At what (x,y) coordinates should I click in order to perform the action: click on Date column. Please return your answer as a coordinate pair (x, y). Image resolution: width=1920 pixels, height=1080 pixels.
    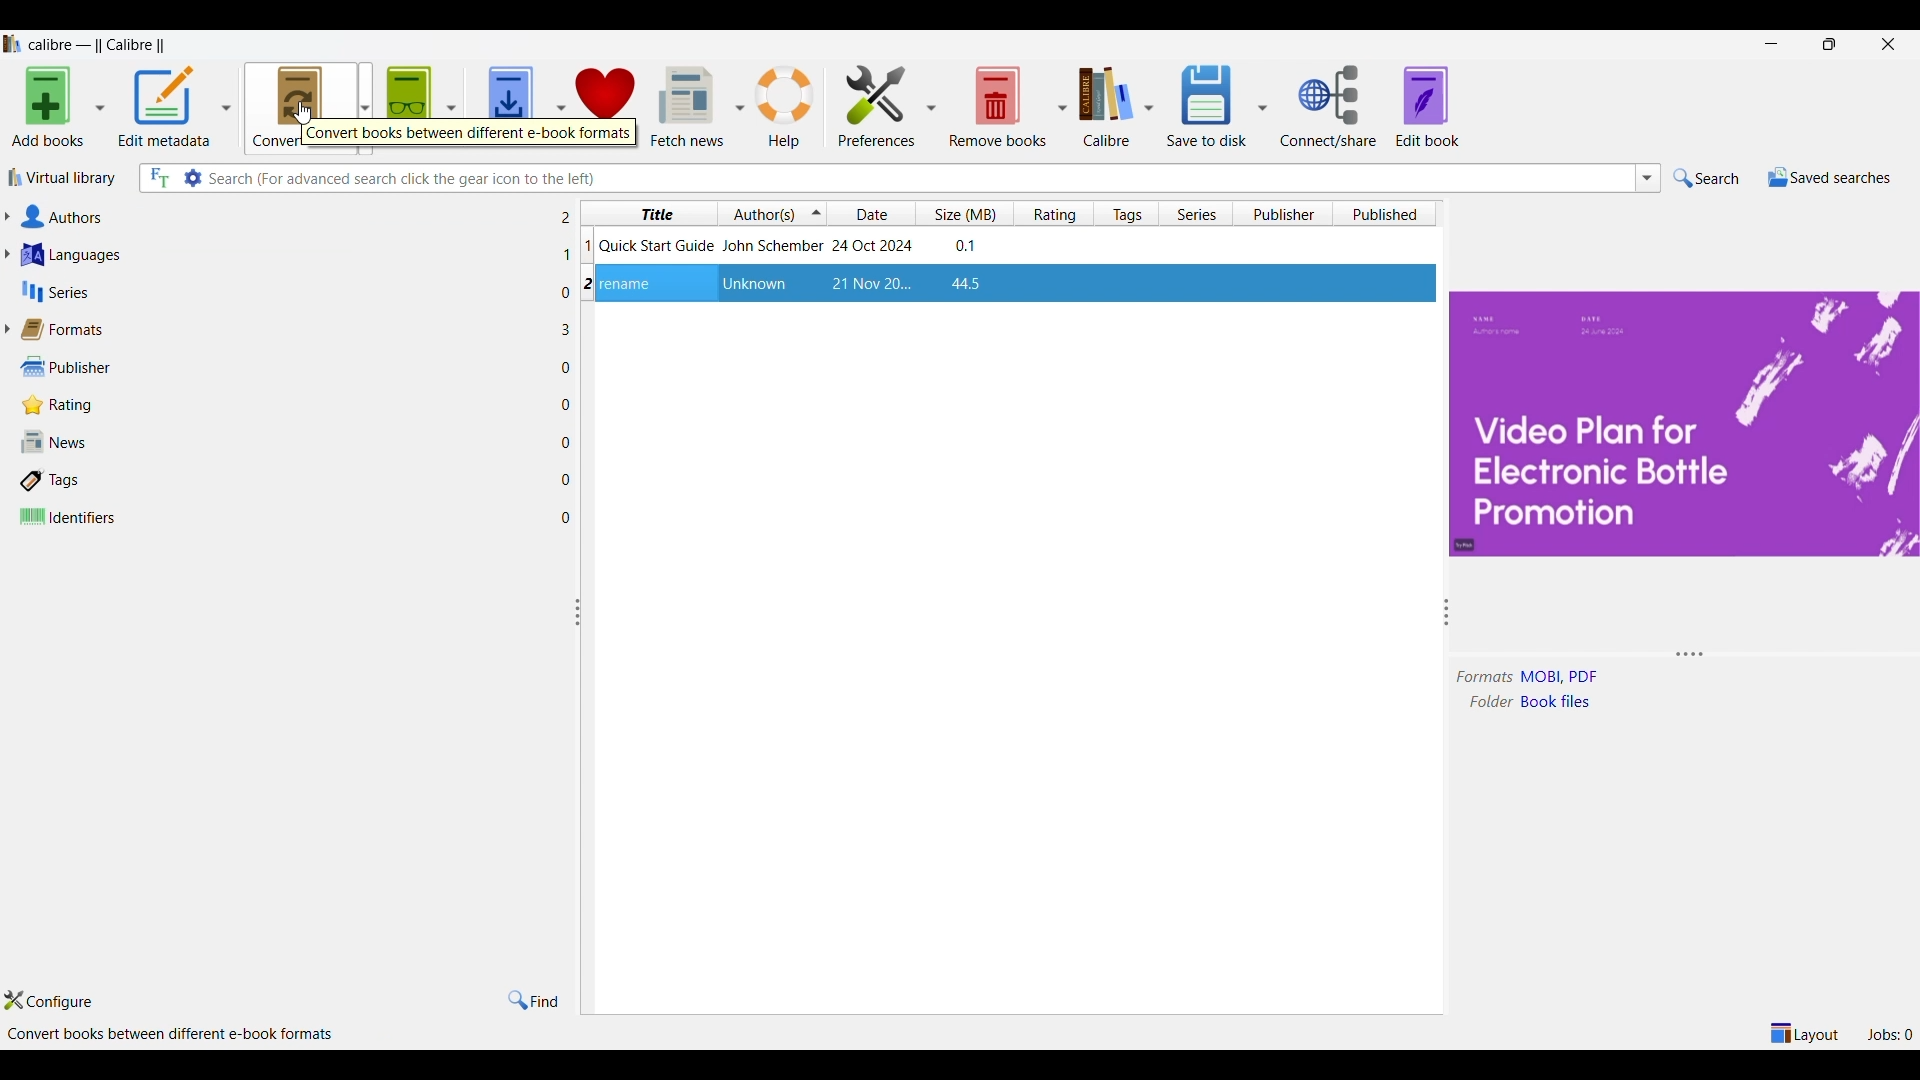
    Looking at the image, I should click on (872, 214).